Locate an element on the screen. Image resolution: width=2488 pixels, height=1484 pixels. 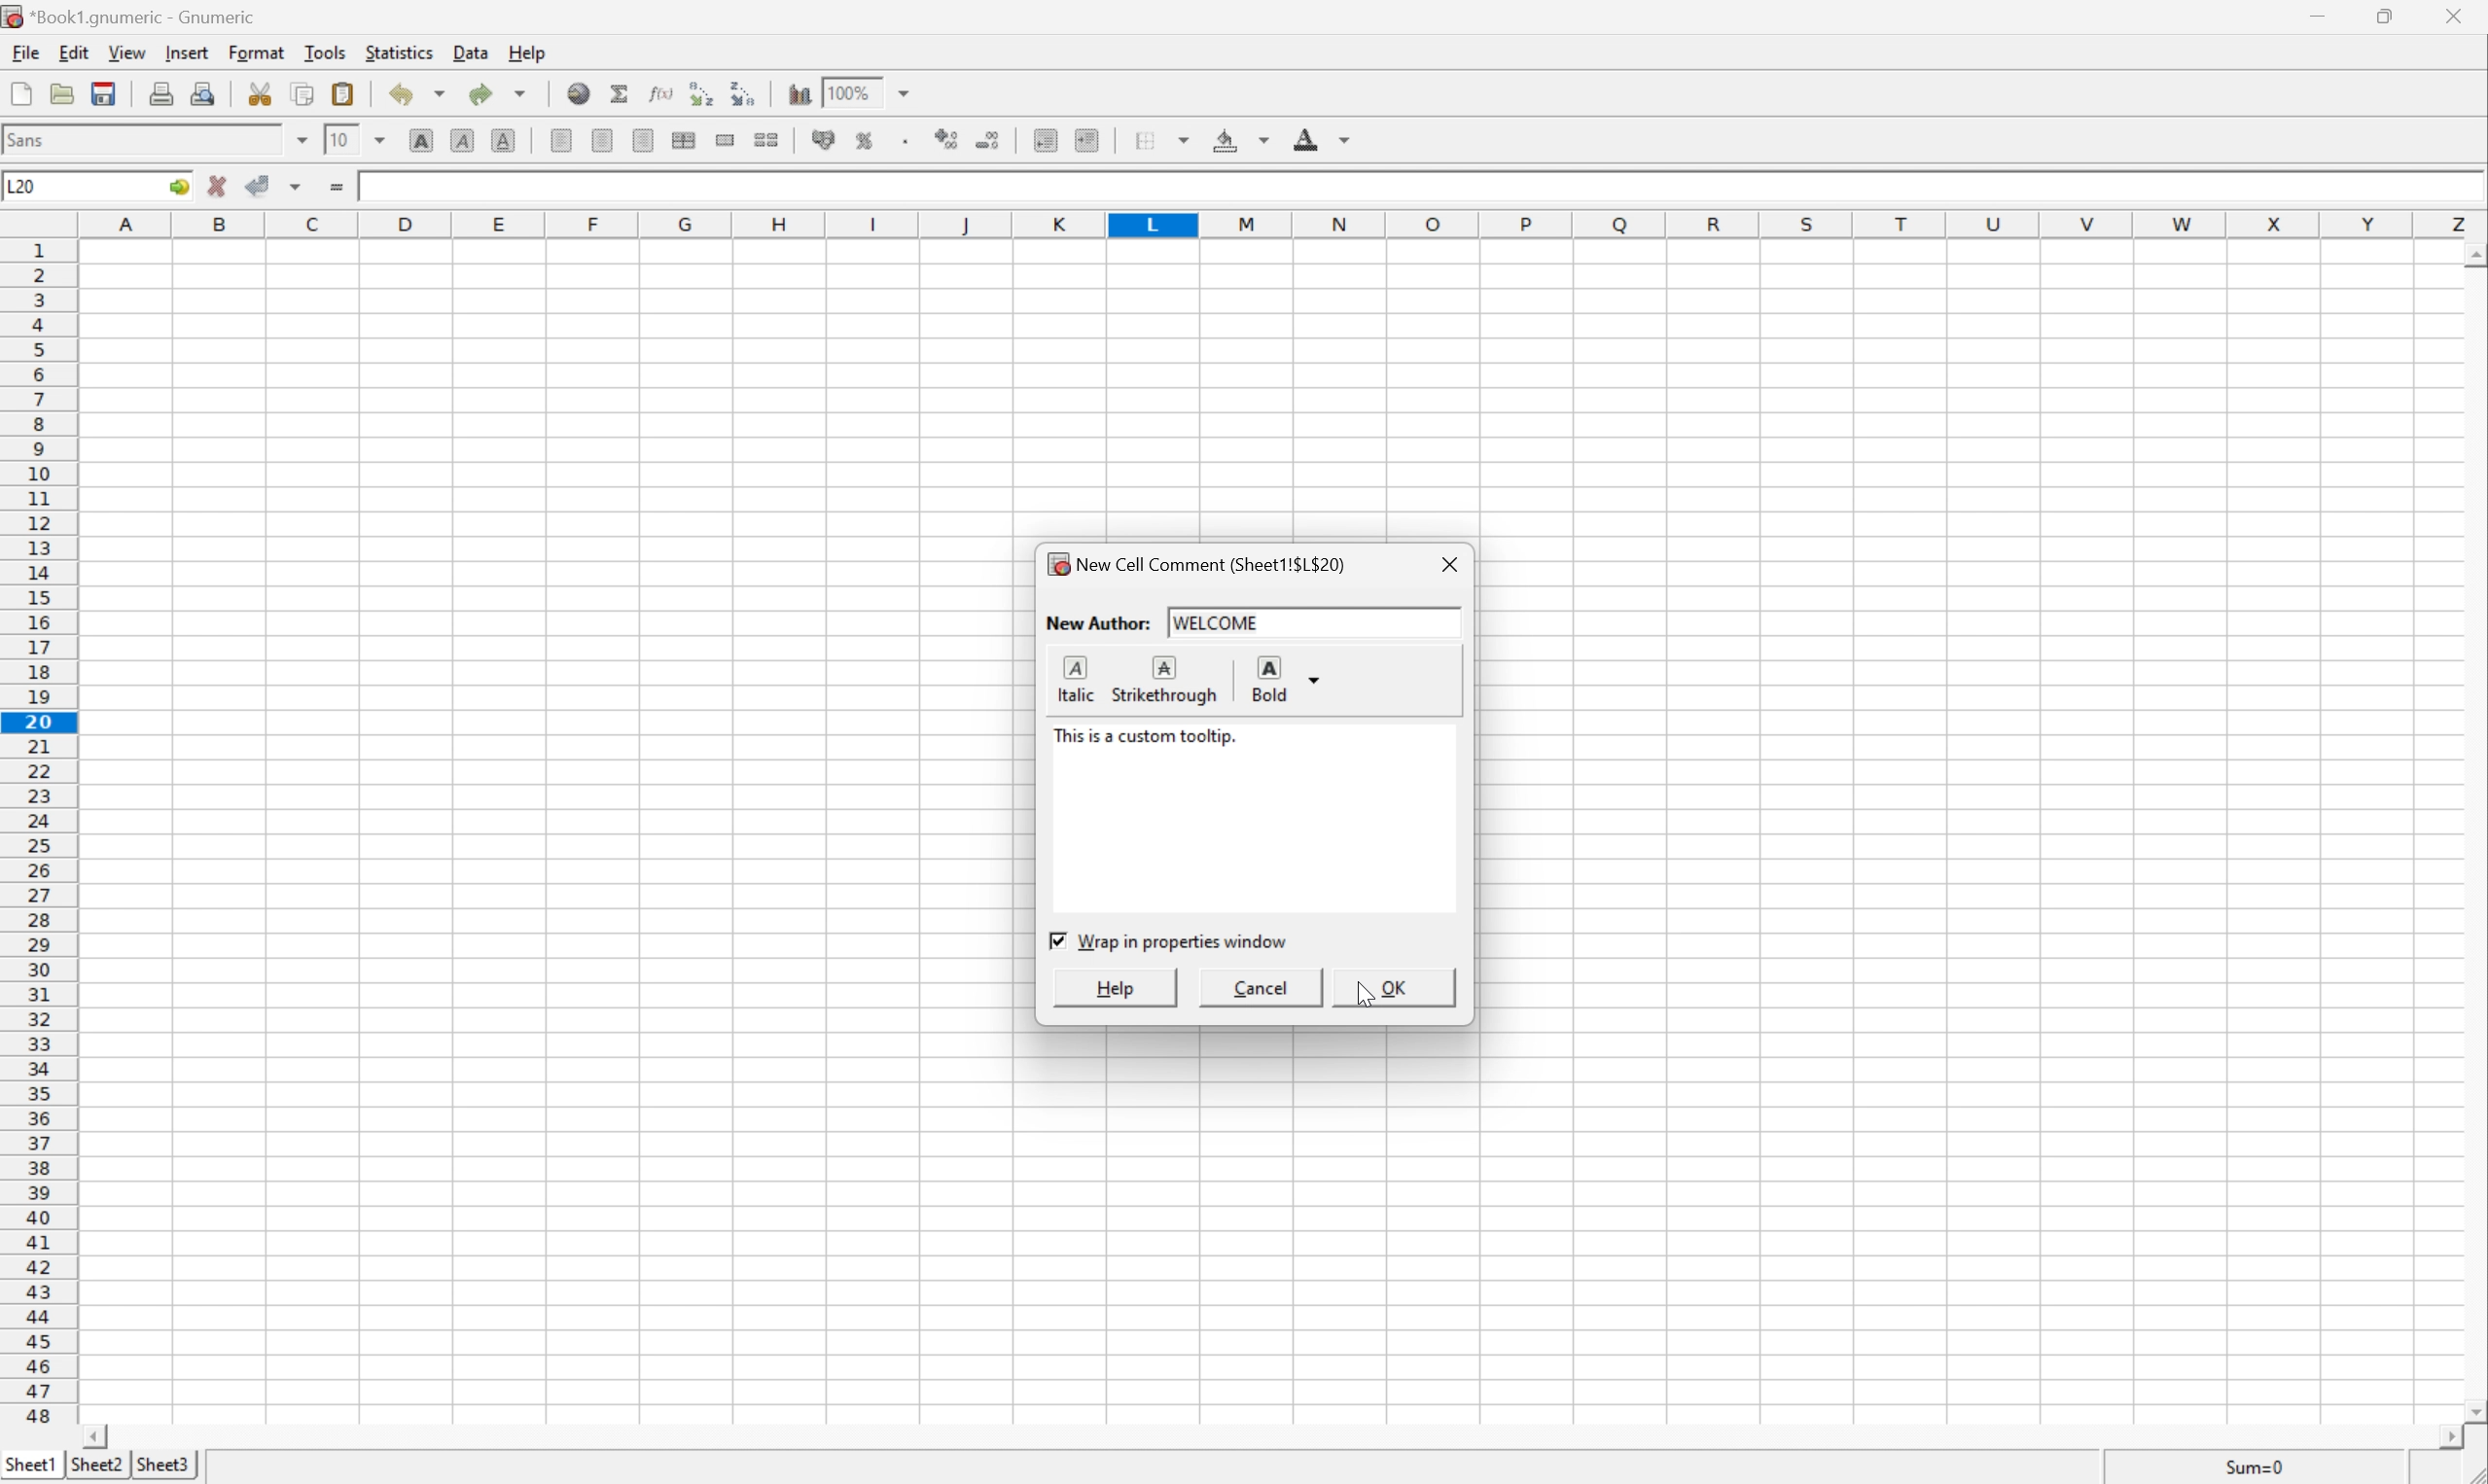
Cancel is located at coordinates (1263, 989).